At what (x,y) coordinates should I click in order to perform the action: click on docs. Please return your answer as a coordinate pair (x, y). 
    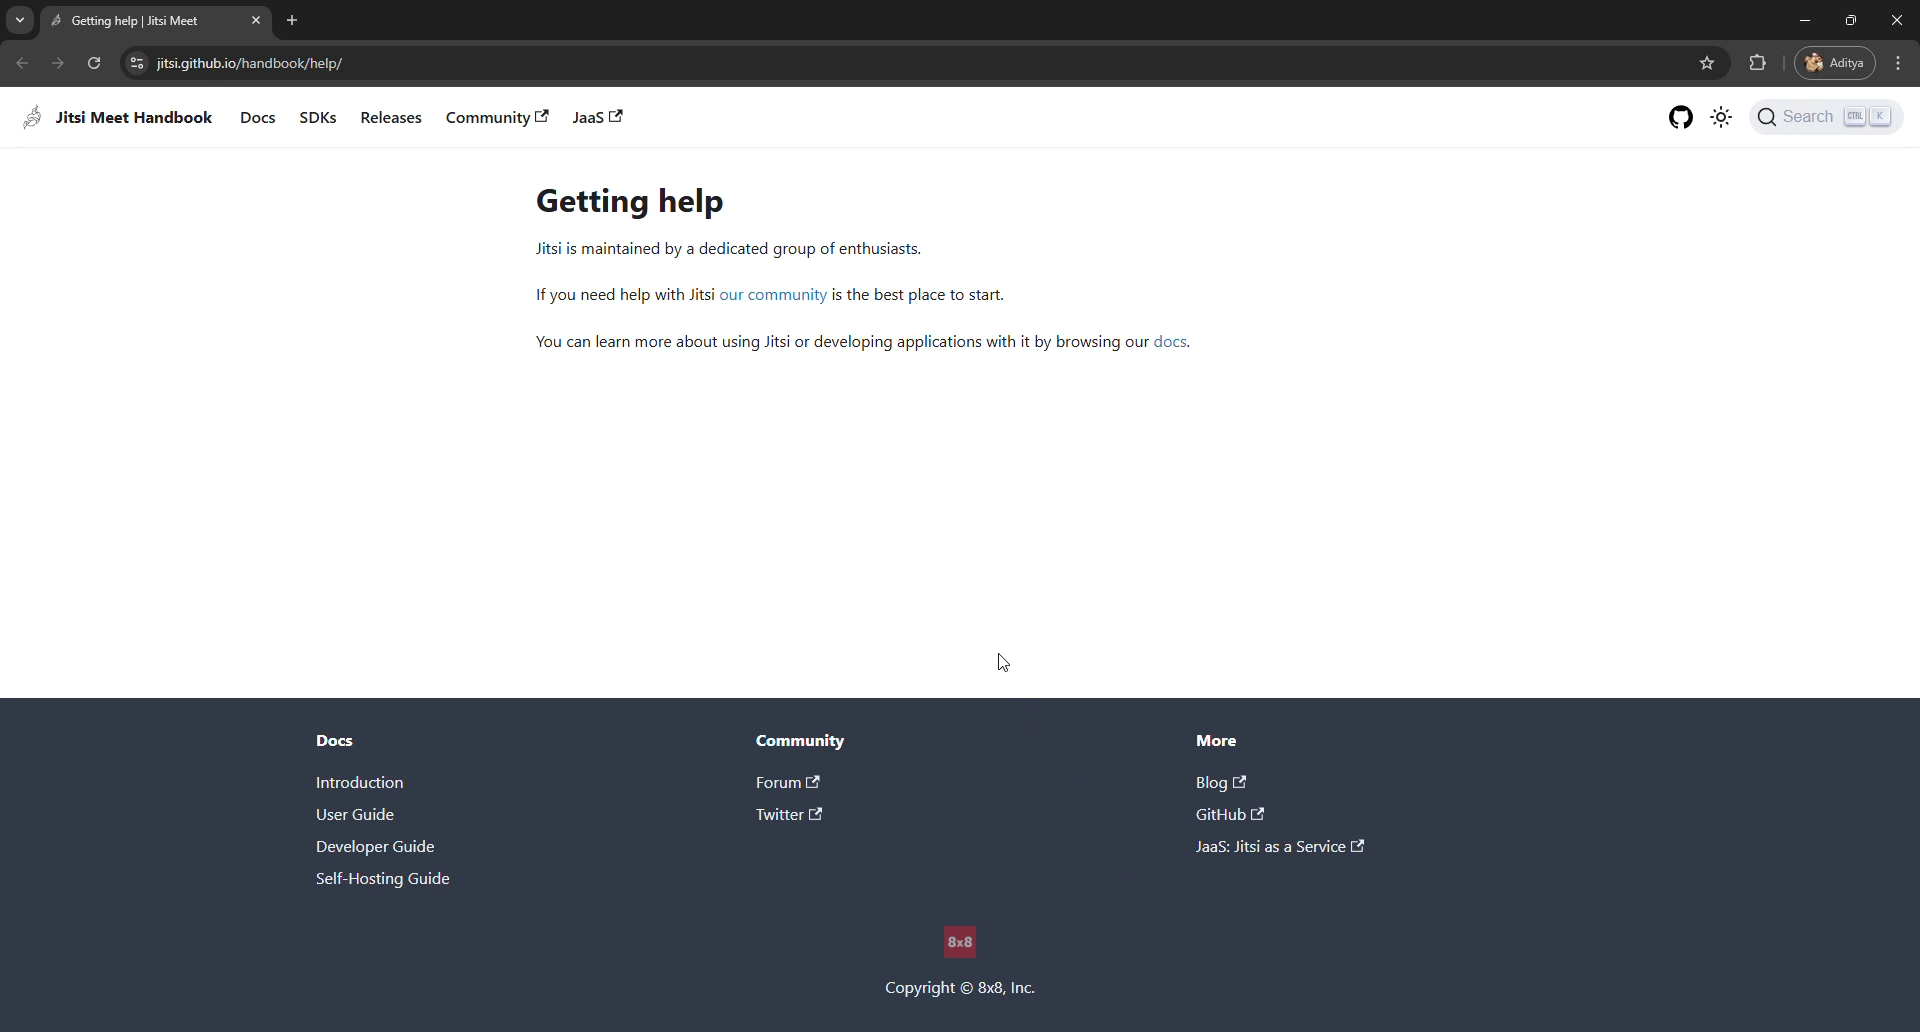
    Looking at the image, I should click on (259, 117).